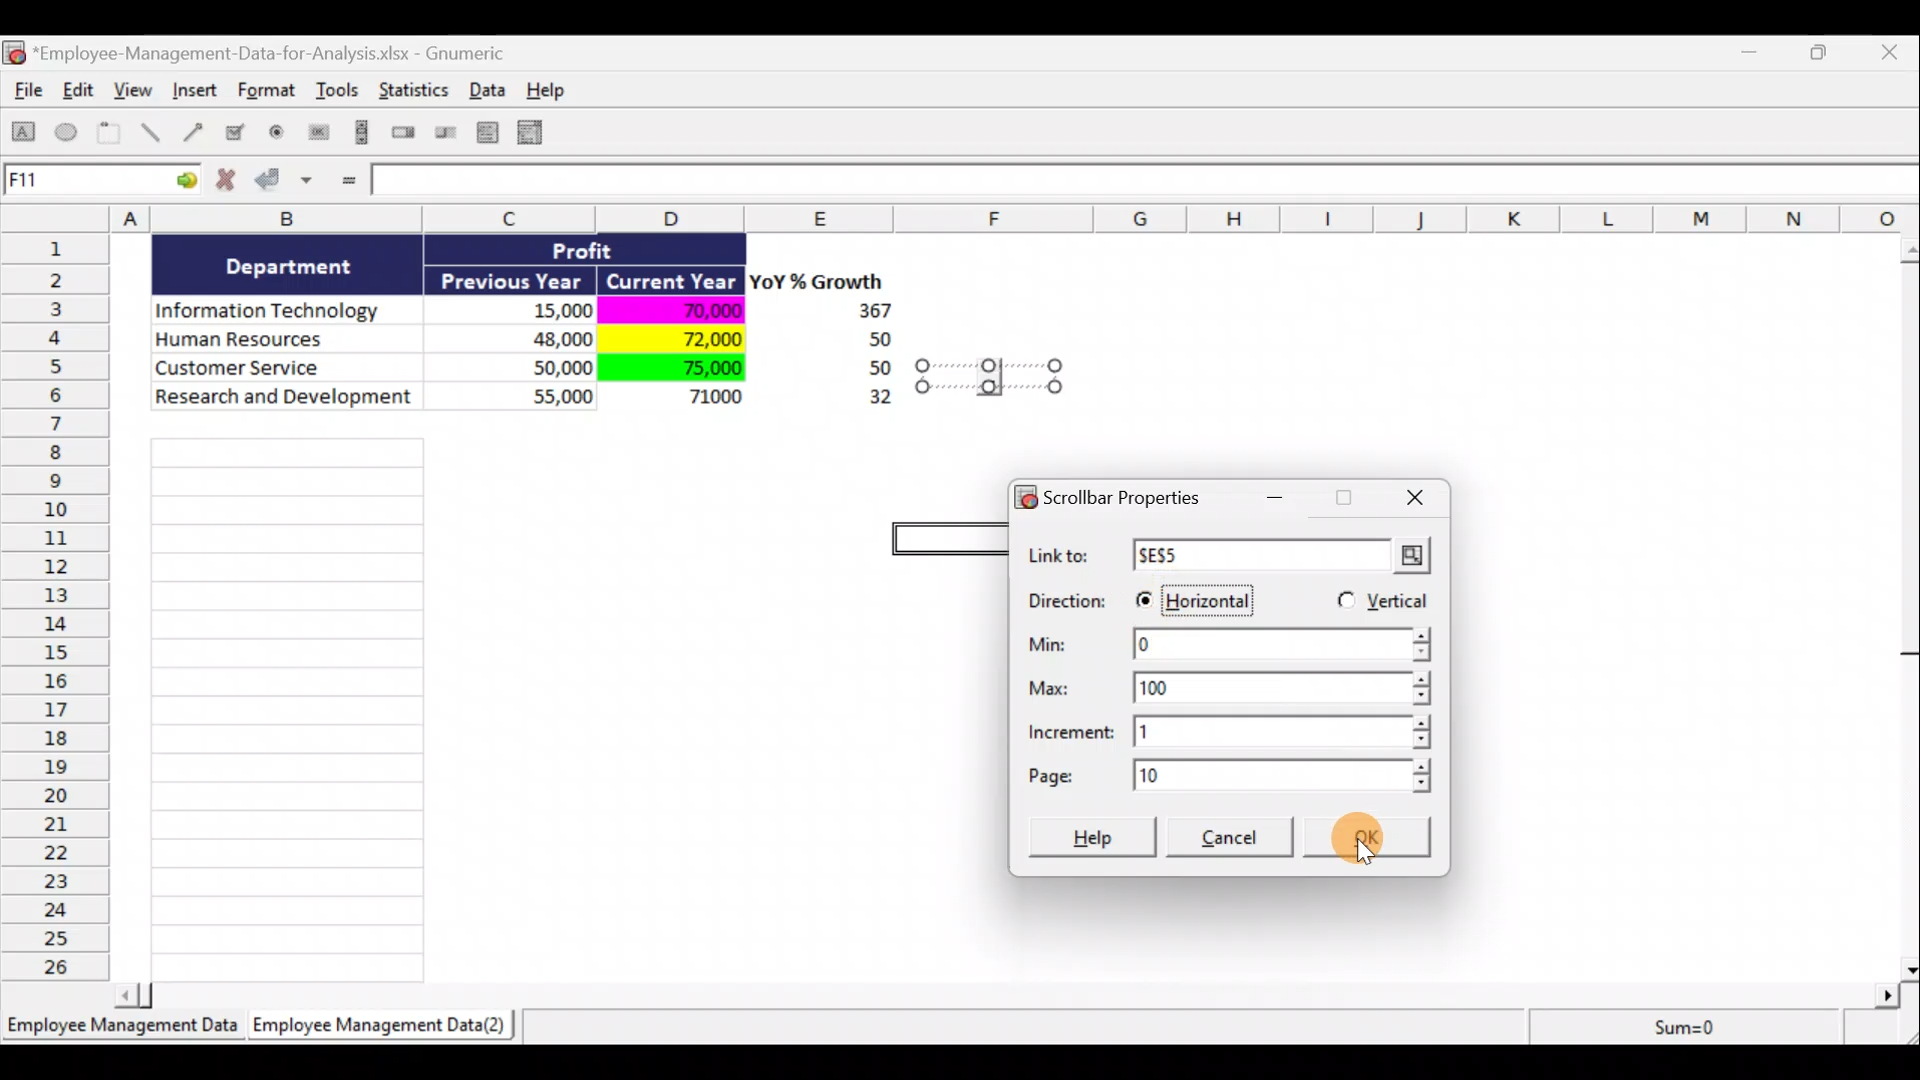 This screenshot has width=1920, height=1080. I want to click on Horizontal, so click(1198, 596).